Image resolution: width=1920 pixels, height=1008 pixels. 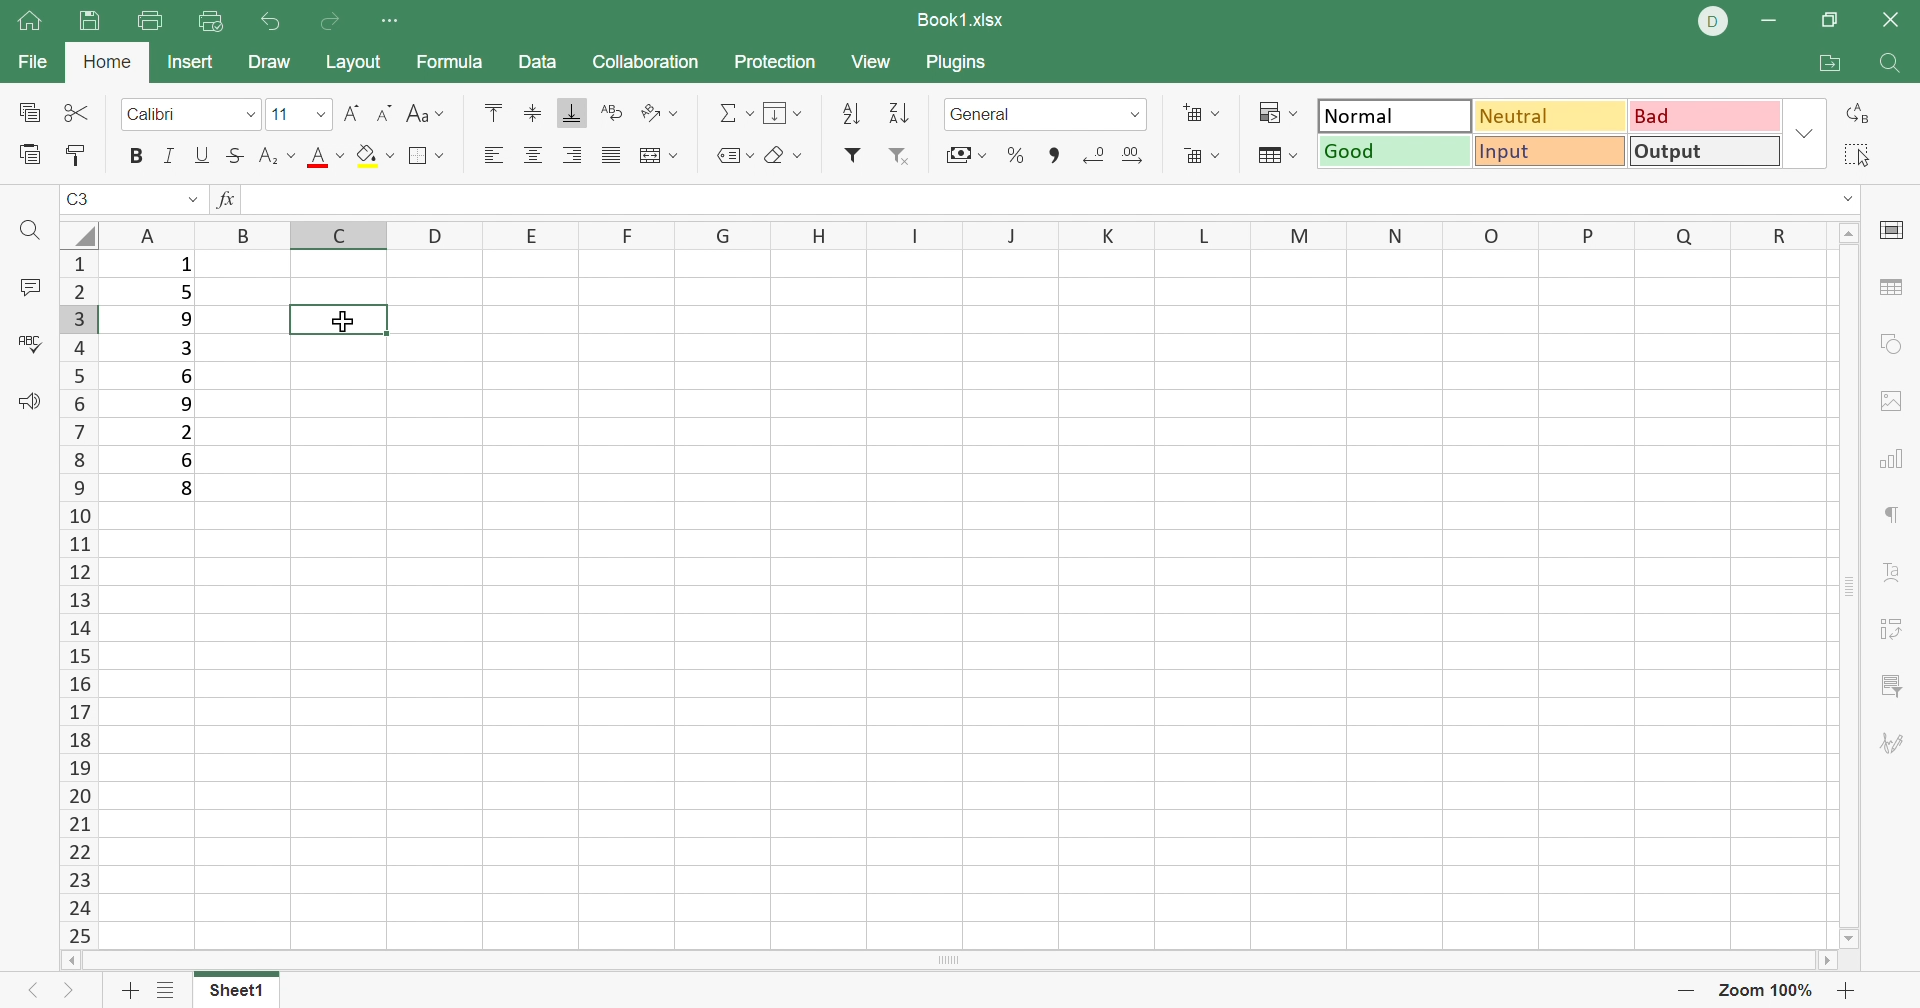 What do you see at coordinates (209, 20) in the screenshot?
I see `Quick print` at bounding box center [209, 20].